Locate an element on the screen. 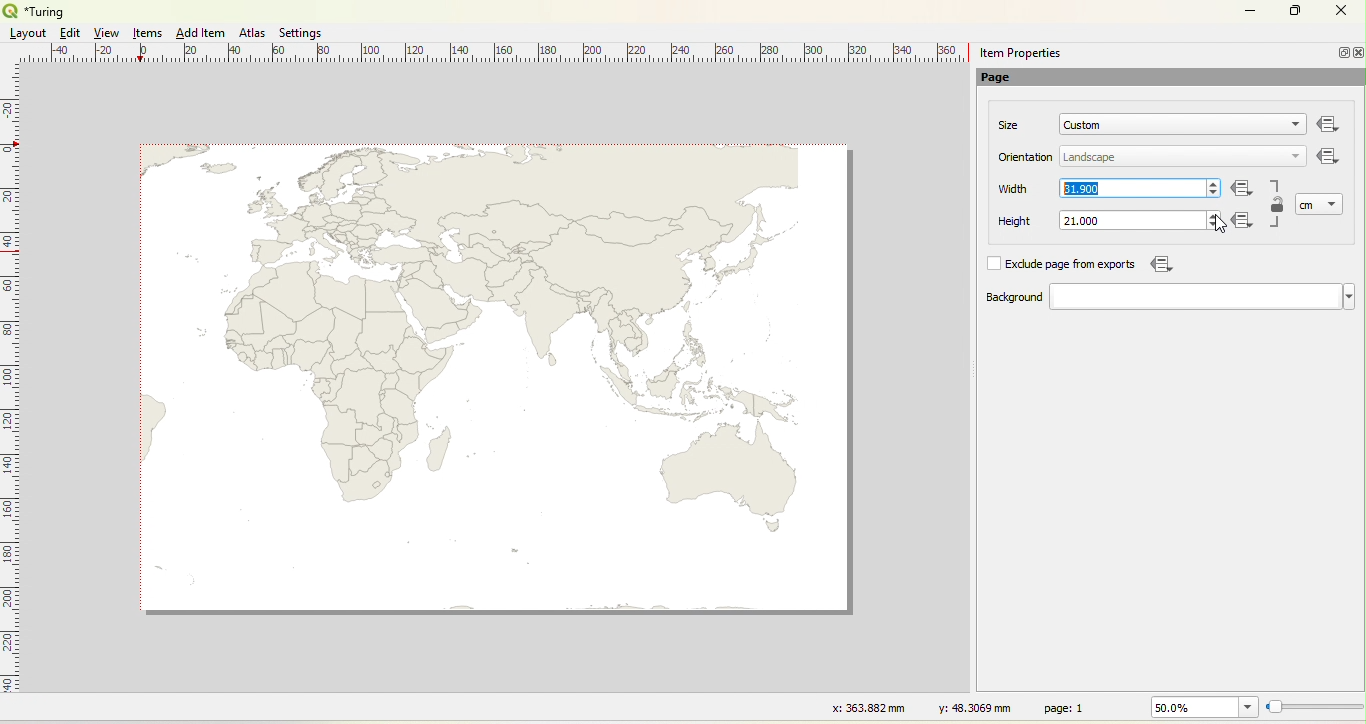 The width and height of the screenshot is (1366, 724). Custom is located at coordinates (1083, 125).